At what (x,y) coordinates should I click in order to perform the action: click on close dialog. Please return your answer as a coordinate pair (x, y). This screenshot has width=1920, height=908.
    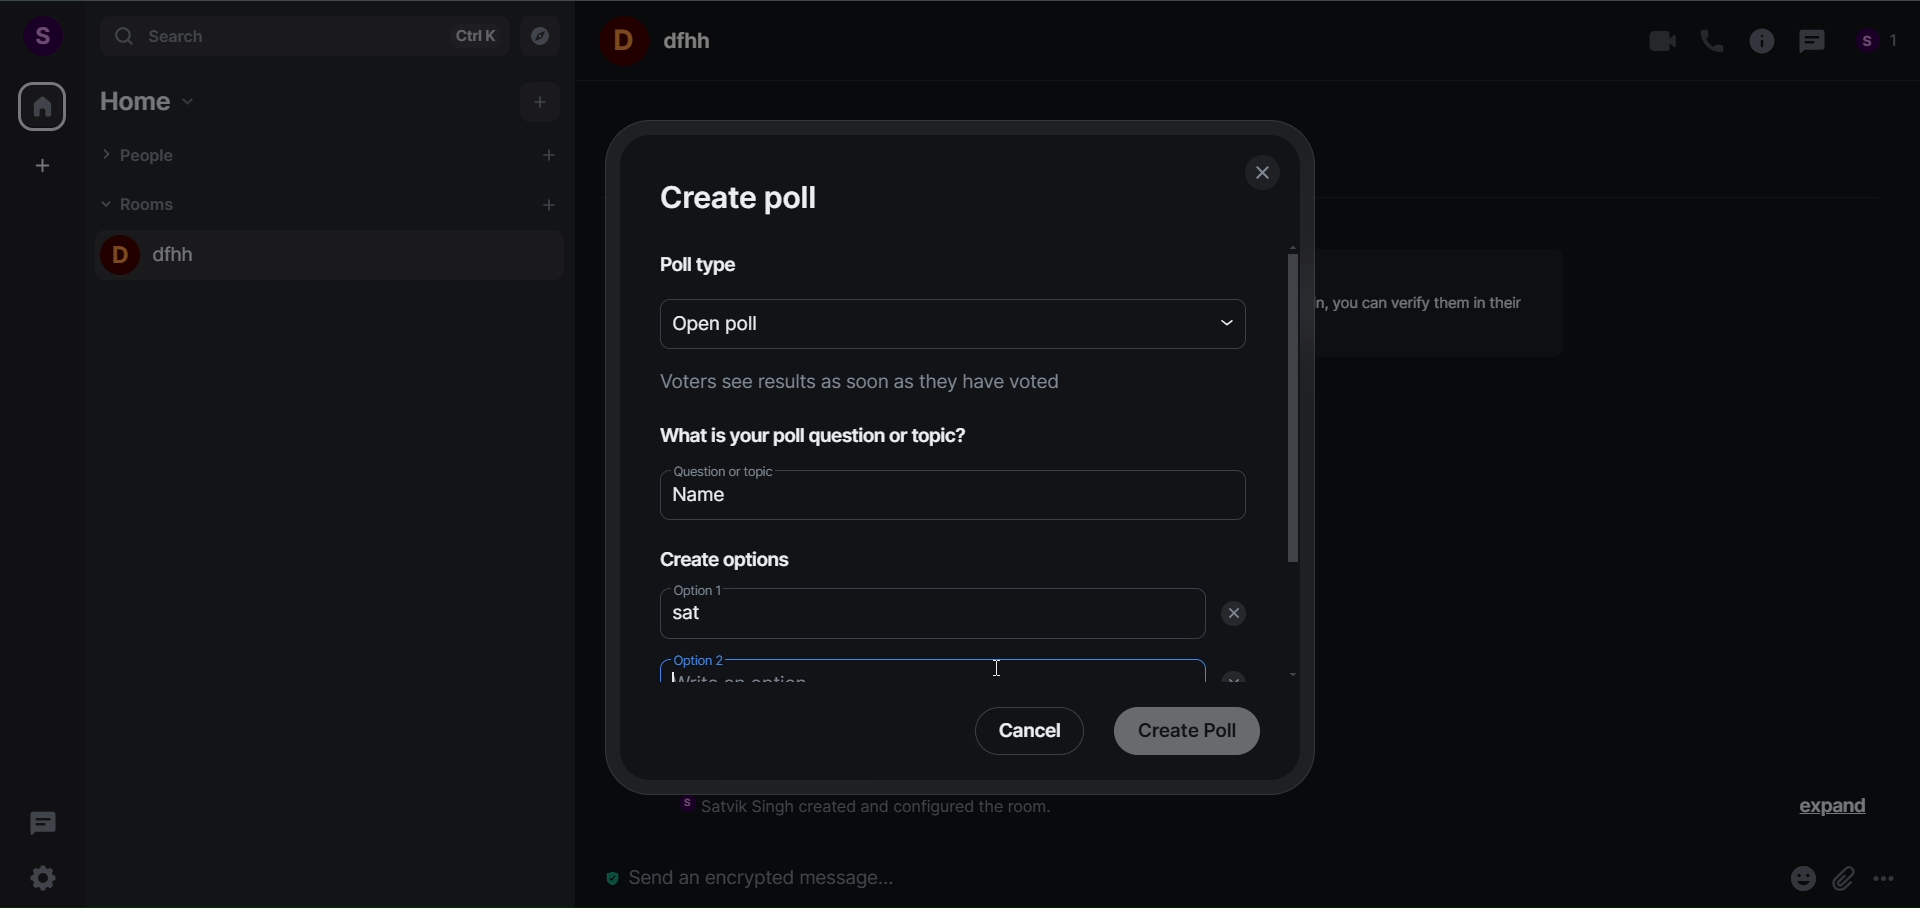
    Looking at the image, I should click on (1264, 176).